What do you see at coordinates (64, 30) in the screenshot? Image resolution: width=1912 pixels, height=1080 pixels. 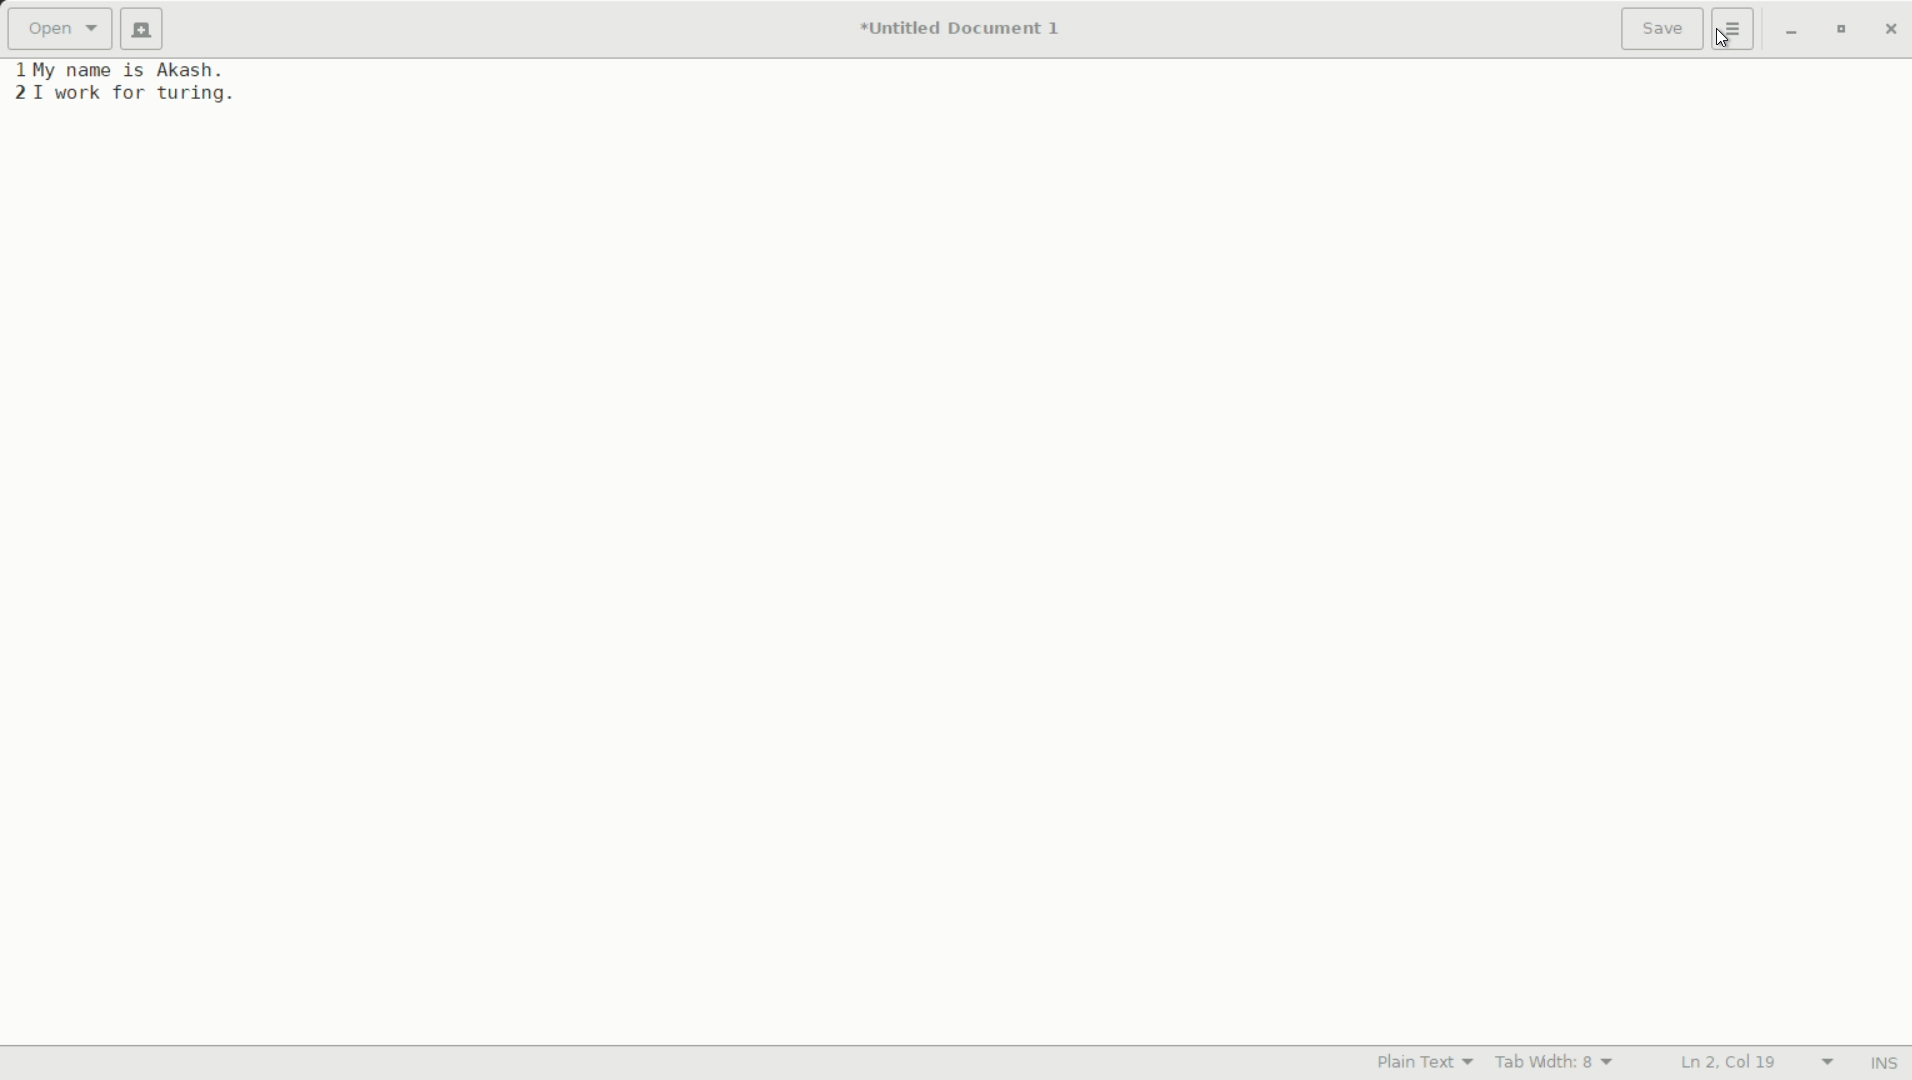 I see `open a file` at bounding box center [64, 30].